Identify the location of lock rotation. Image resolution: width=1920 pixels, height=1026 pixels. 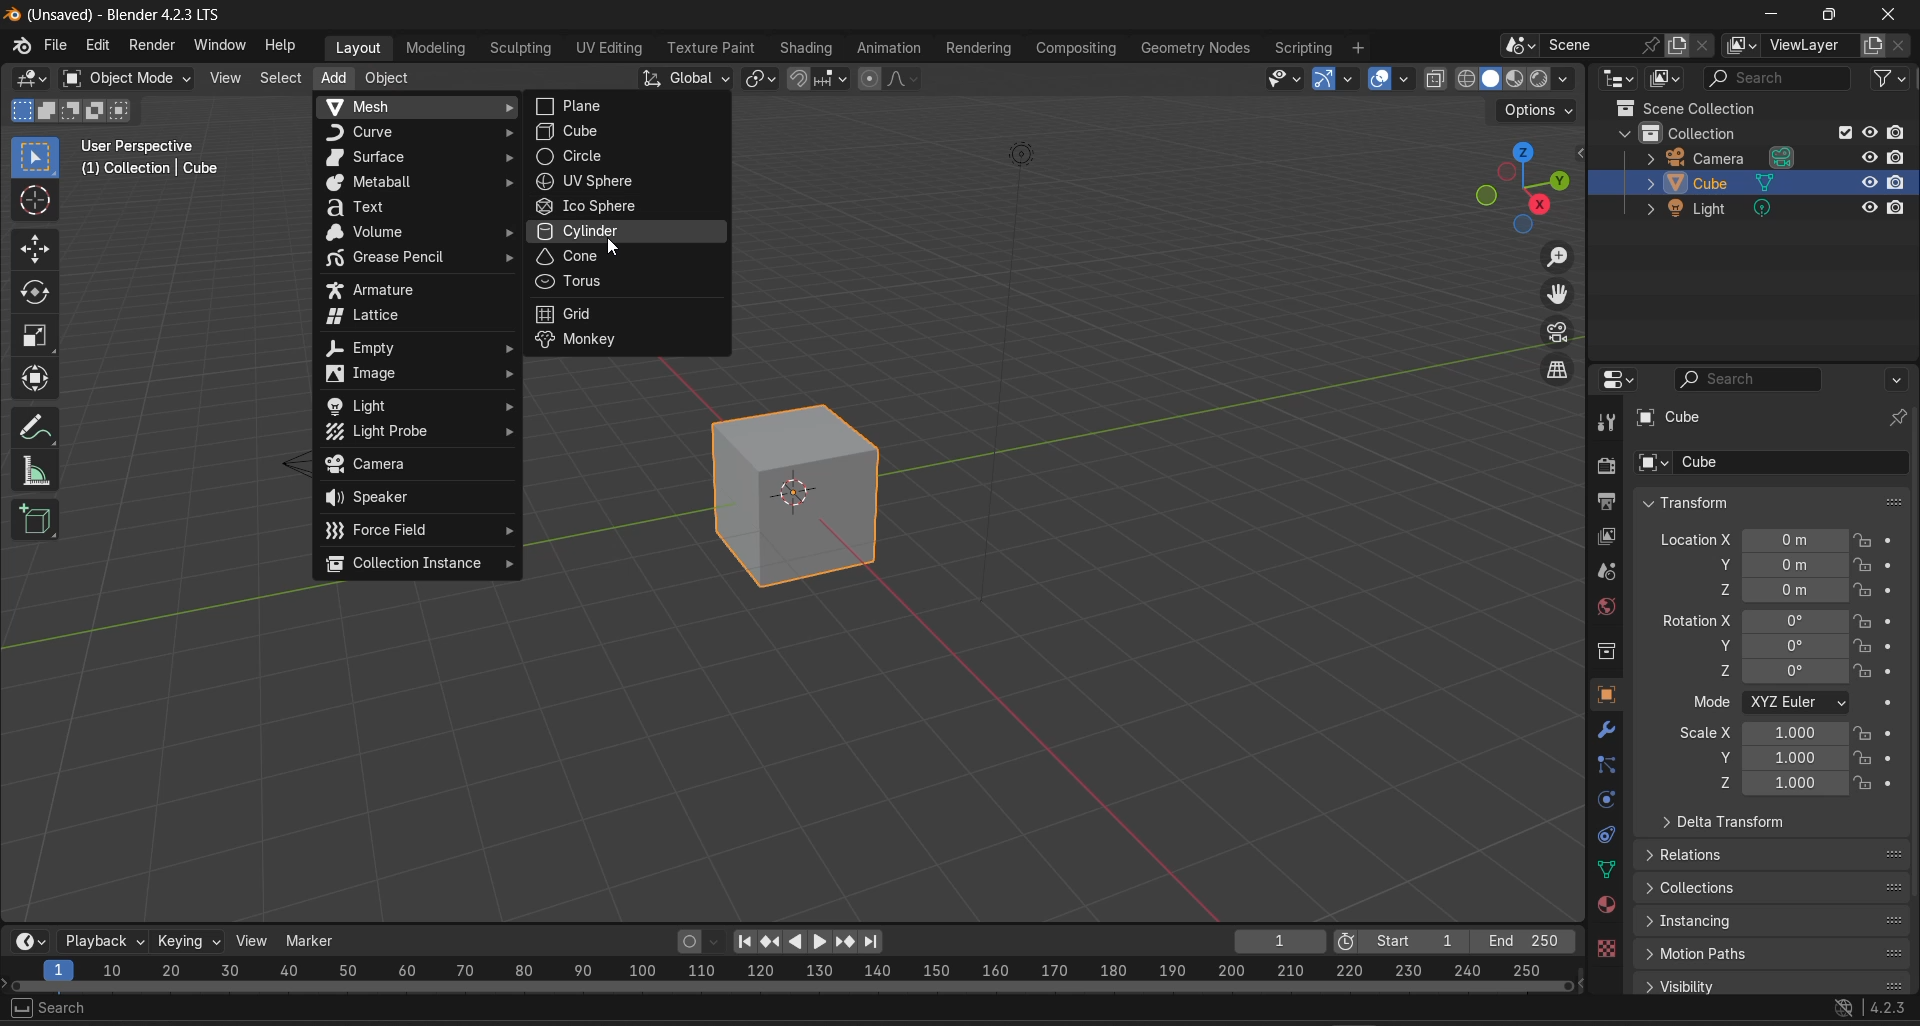
(1865, 671).